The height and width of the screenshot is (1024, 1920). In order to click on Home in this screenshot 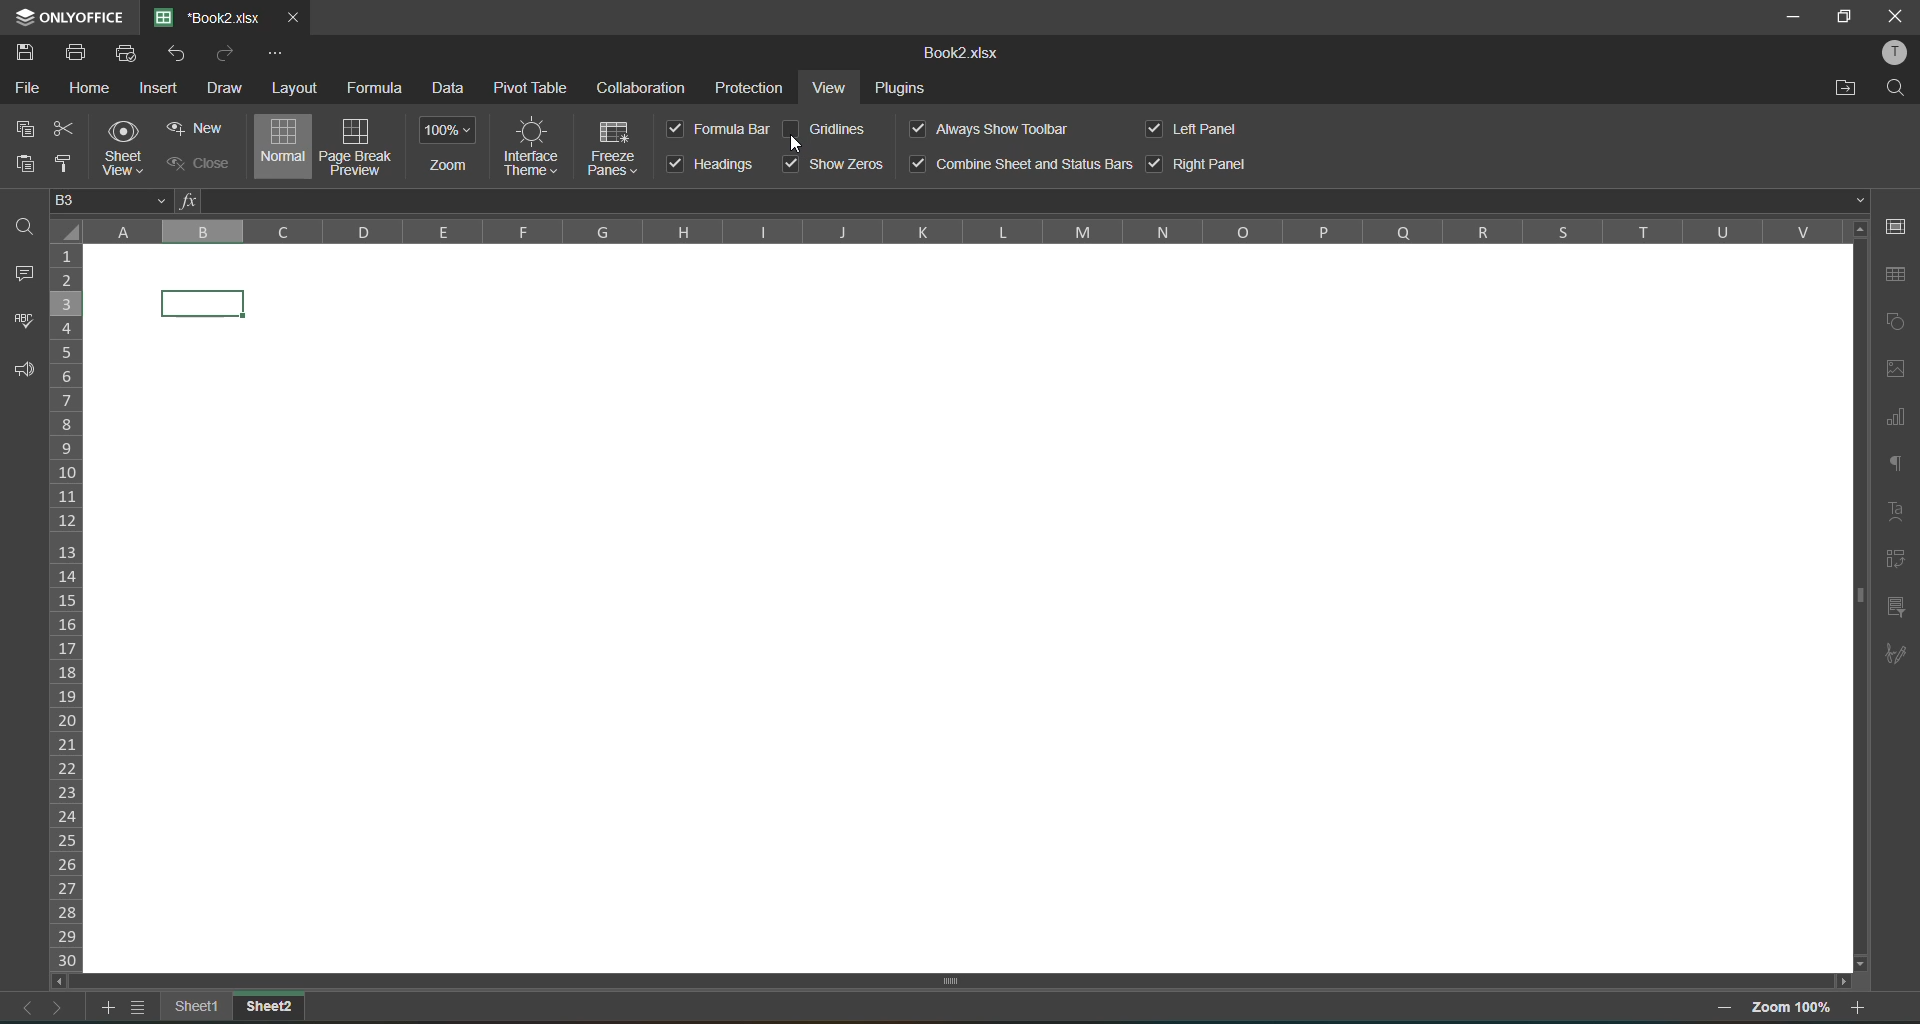, I will do `click(91, 88)`.